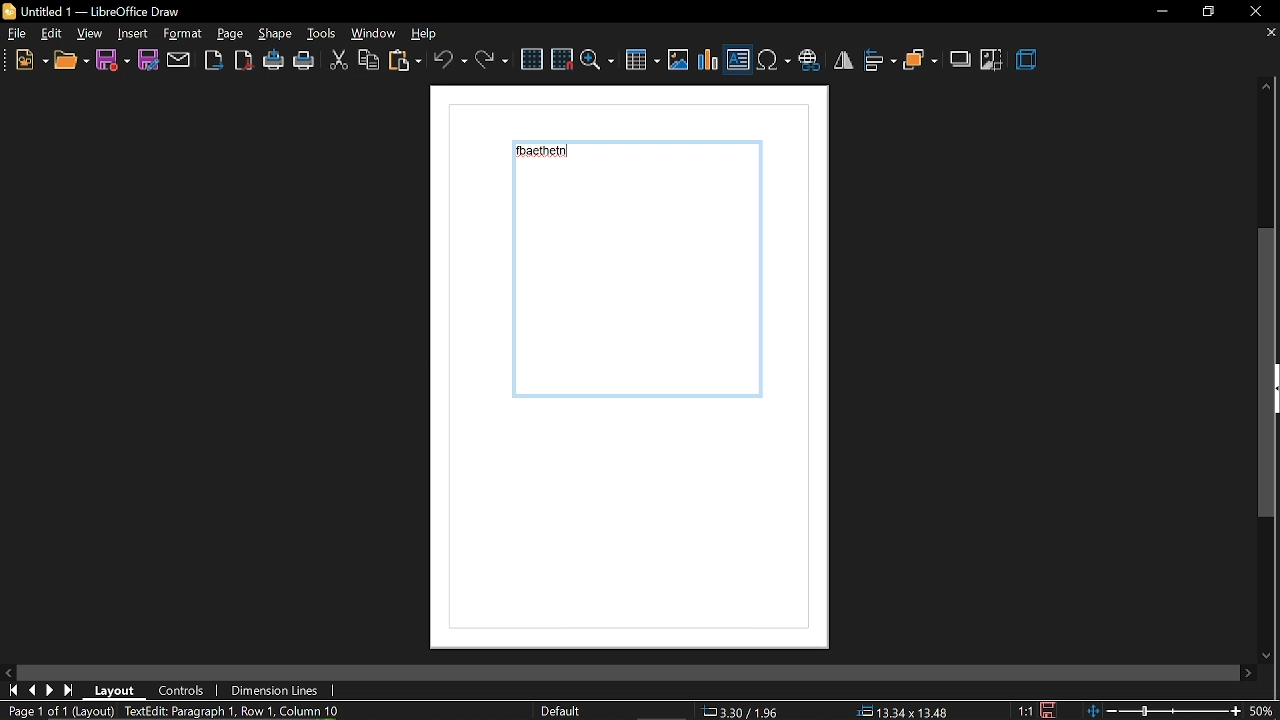 The width and height of the screenshot is (1280, 720). What do you see at coordinates (273, 692) in the screenshot?
I see `dimension lines` at bounding box center [273, 692].